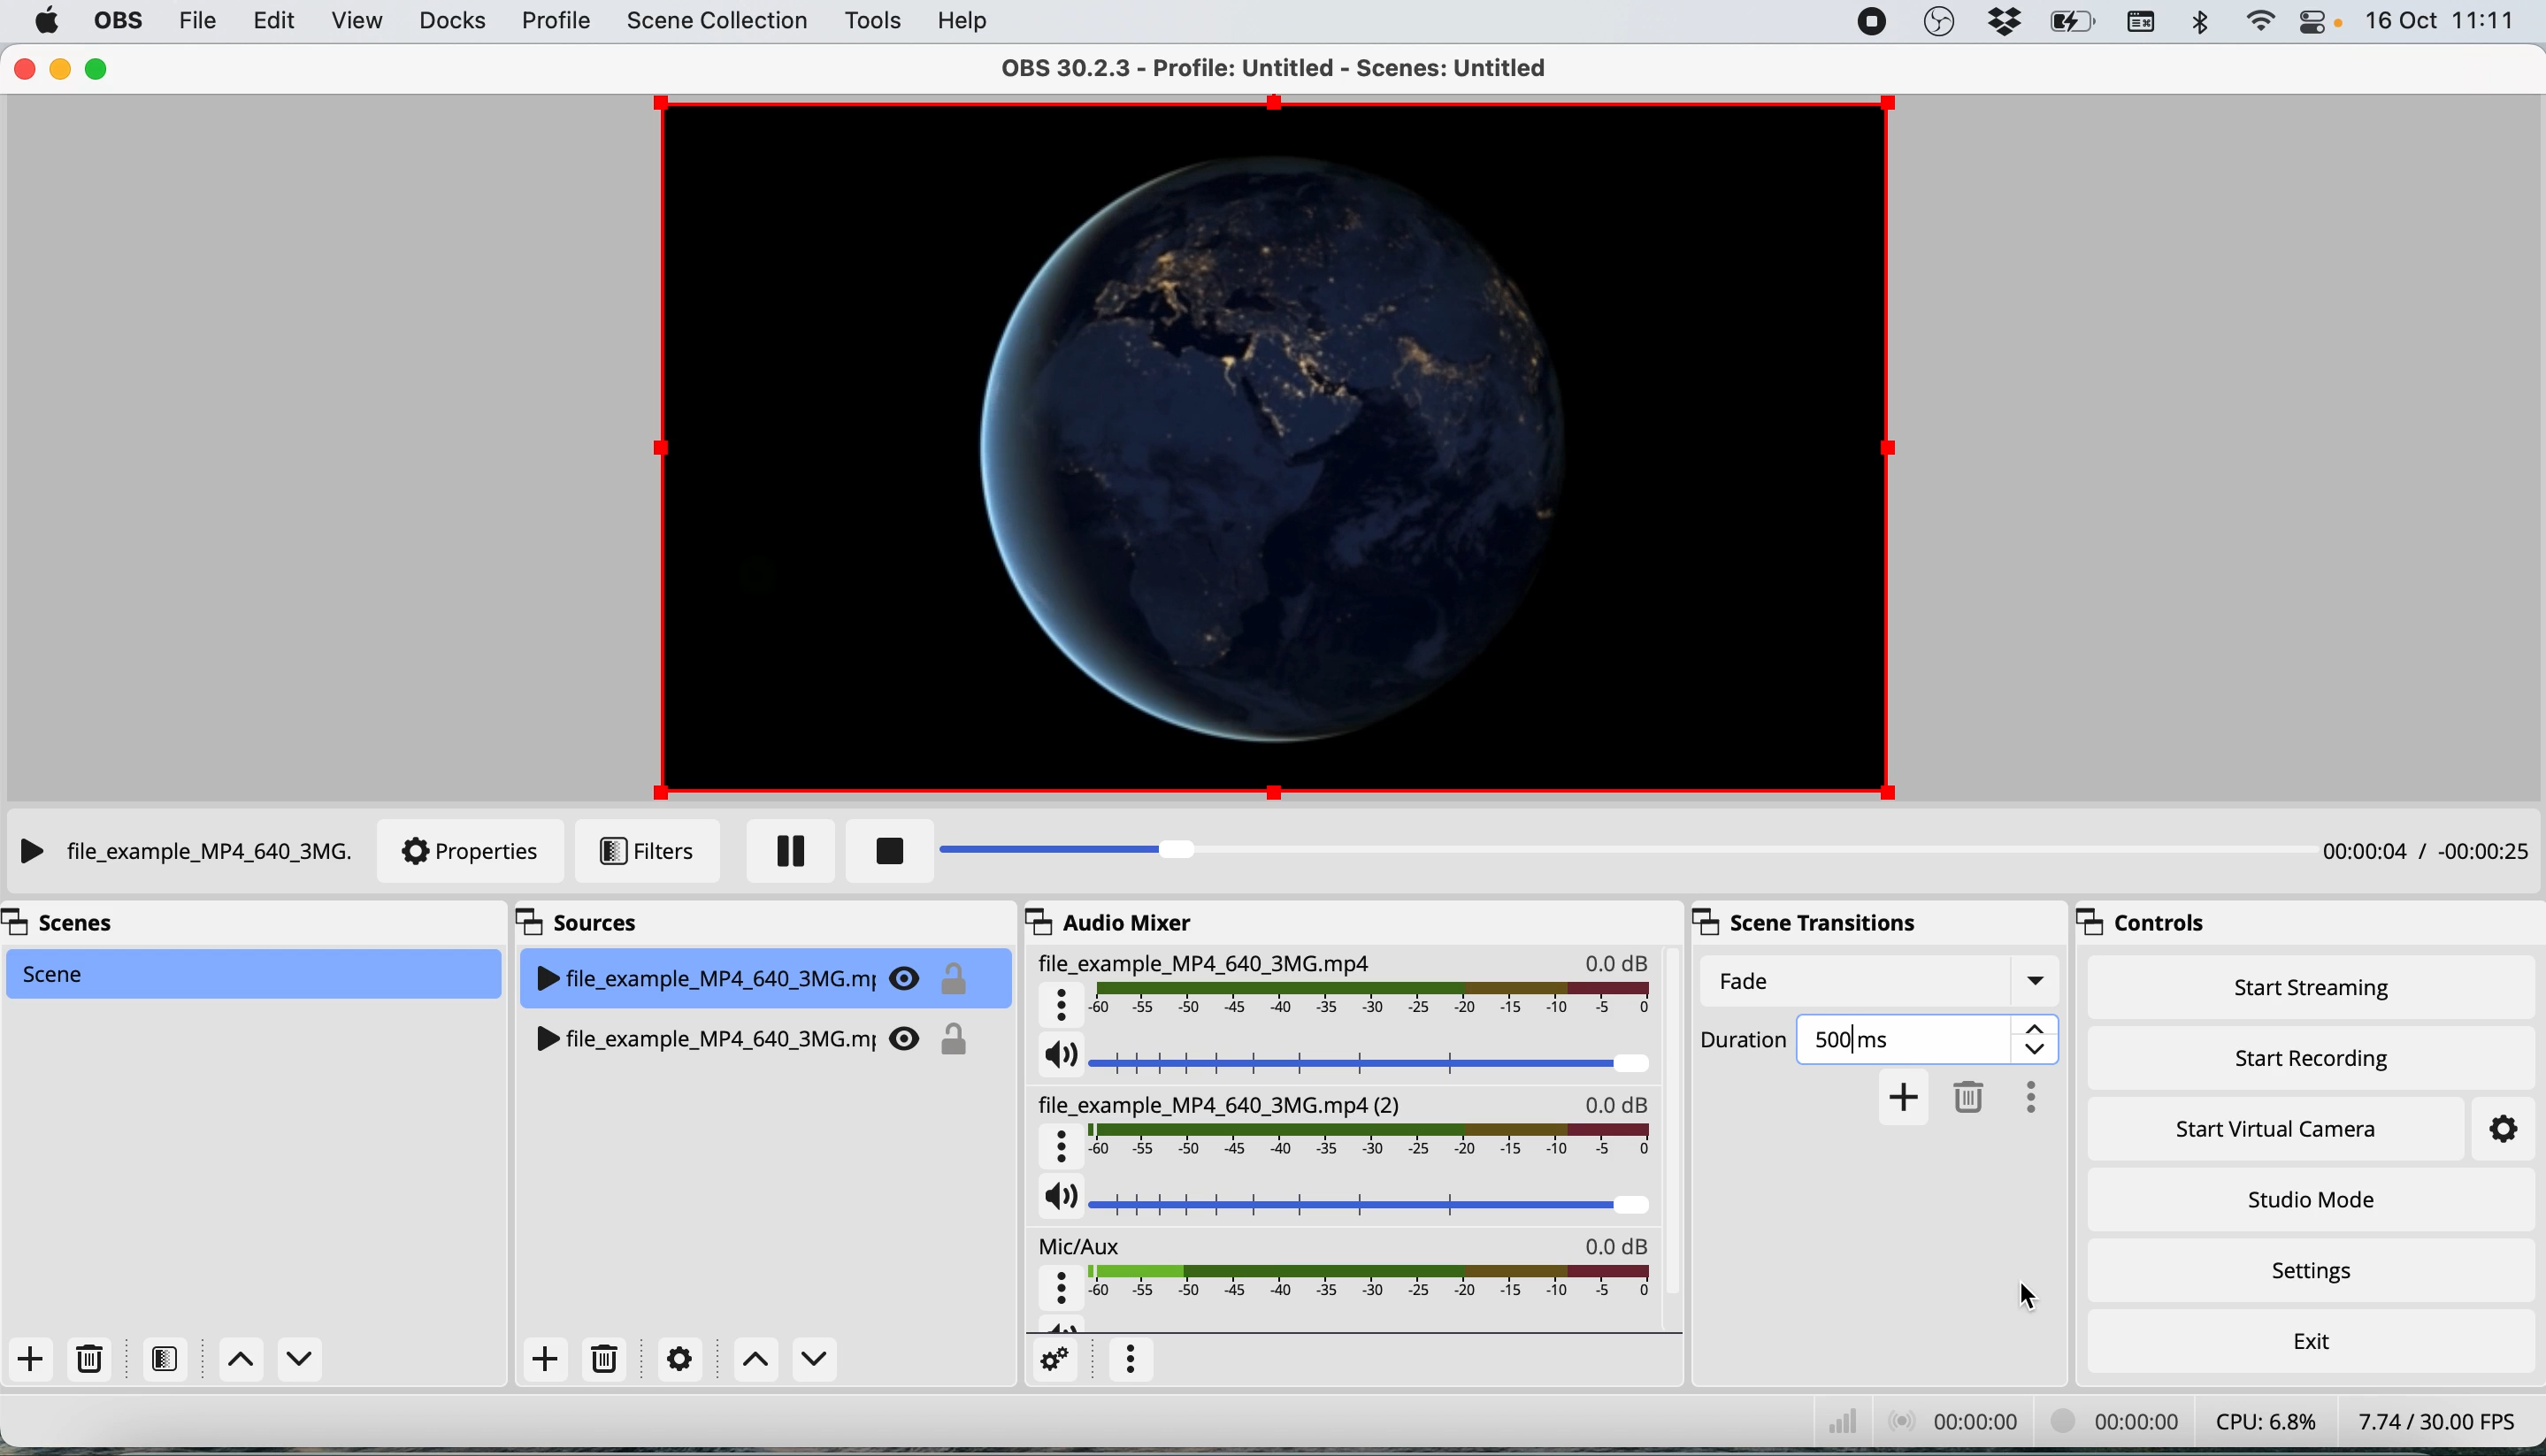  Describe the element at coordinates (357, 24) in the screenshot. I see `view` at that location.